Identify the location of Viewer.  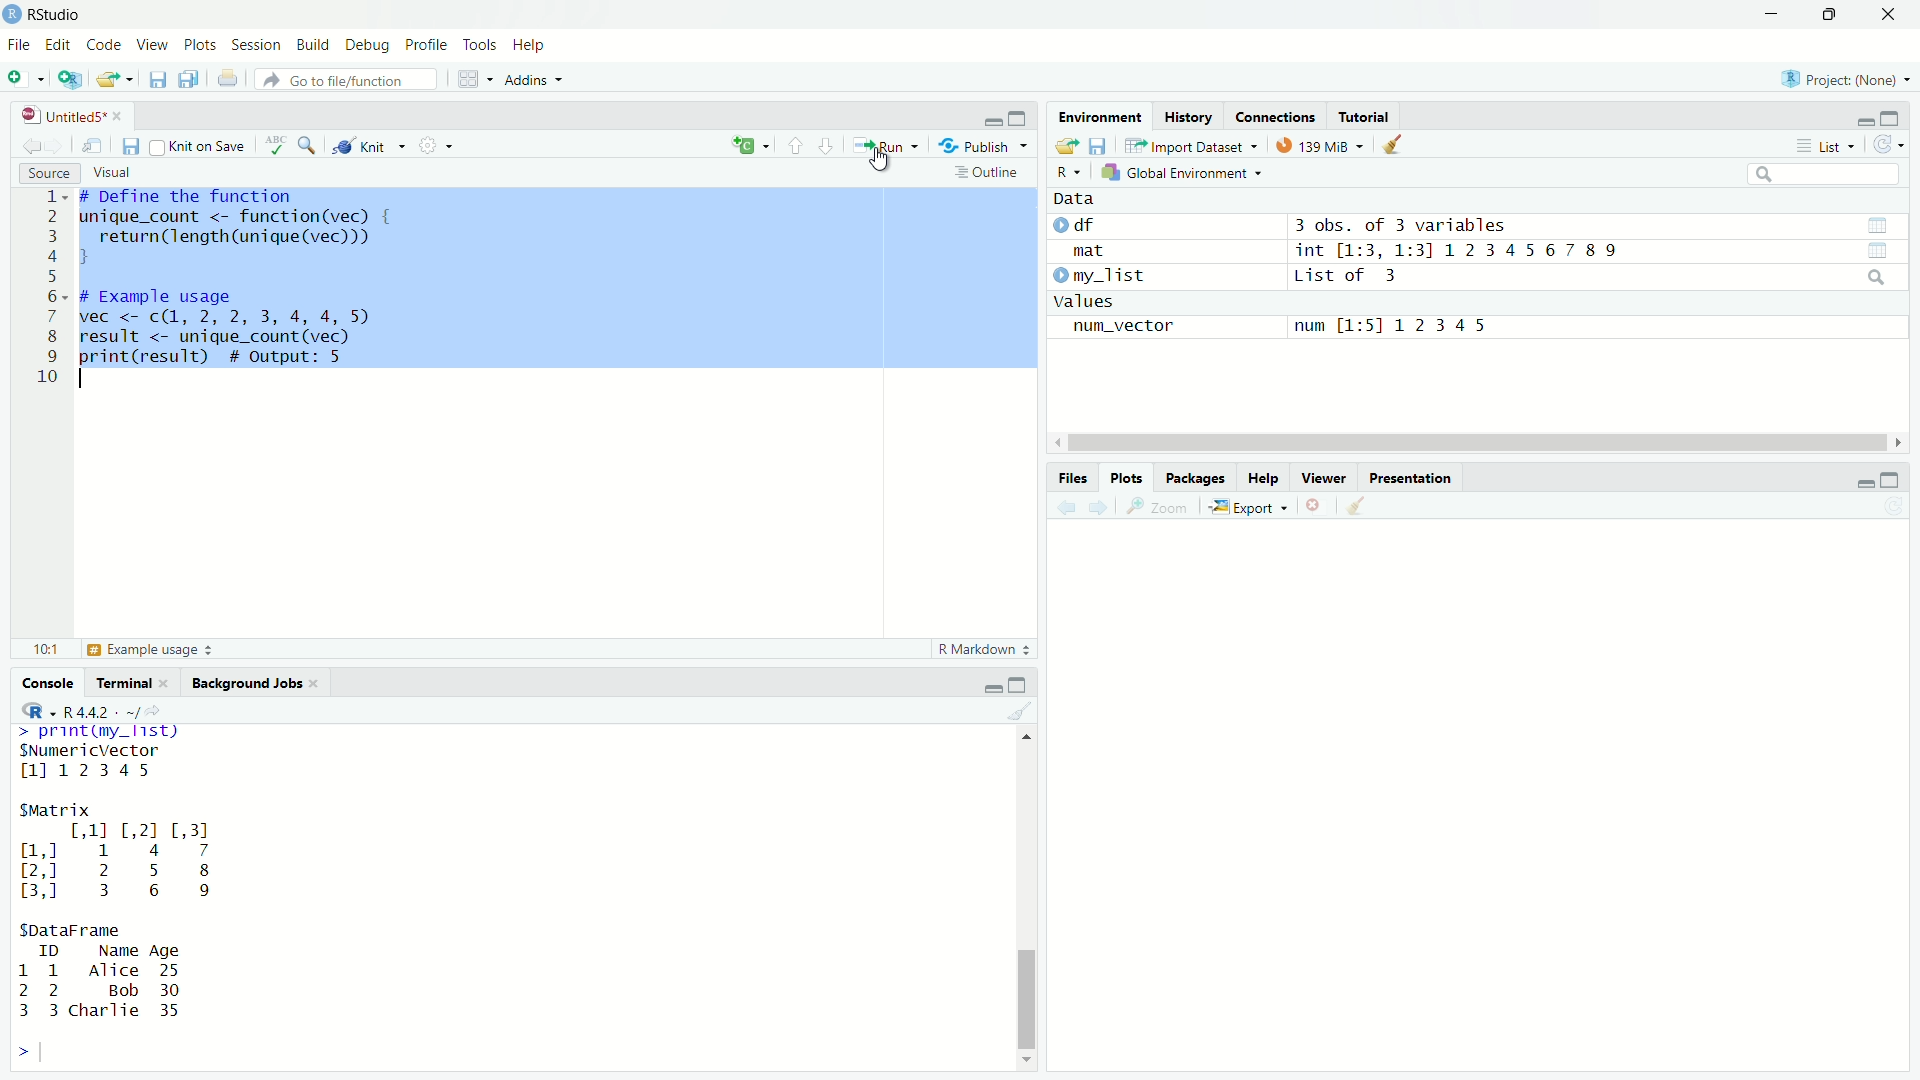
(1327, 478).